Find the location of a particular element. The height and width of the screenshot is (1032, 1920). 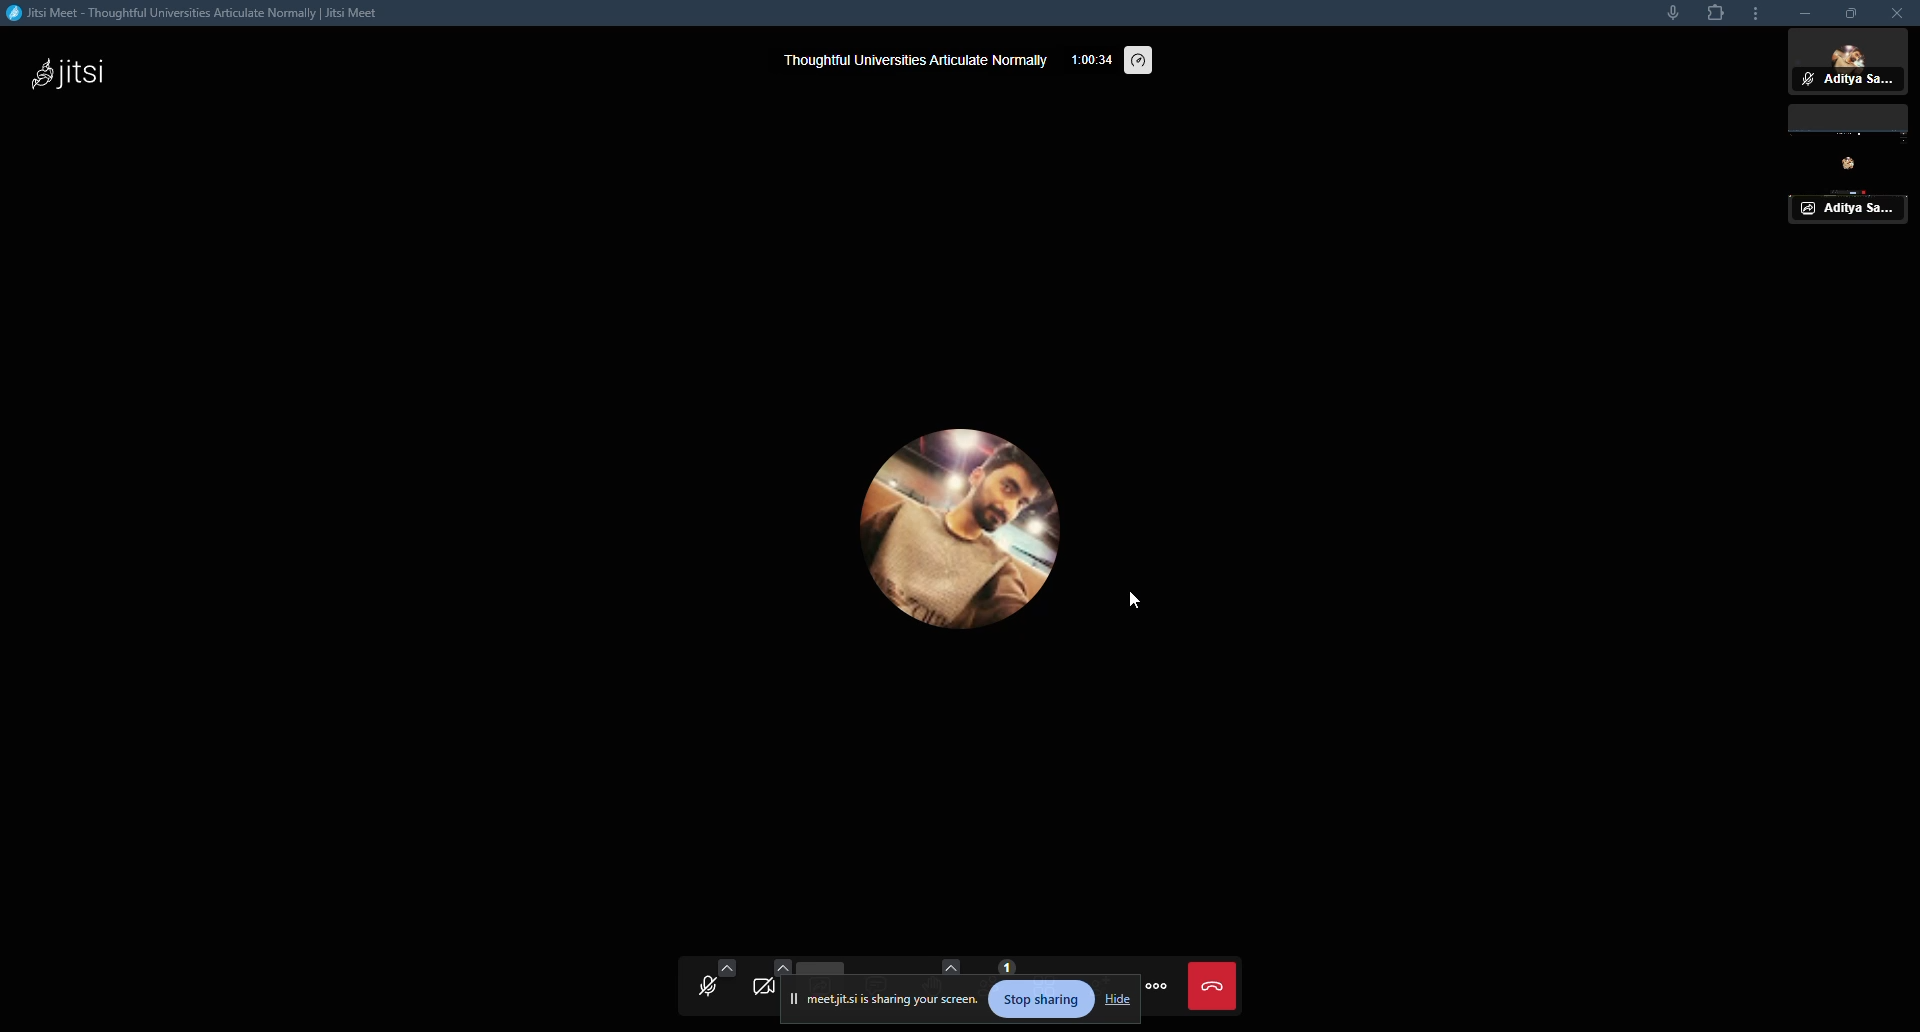

performance settings is located at coordinates (1141, 60).